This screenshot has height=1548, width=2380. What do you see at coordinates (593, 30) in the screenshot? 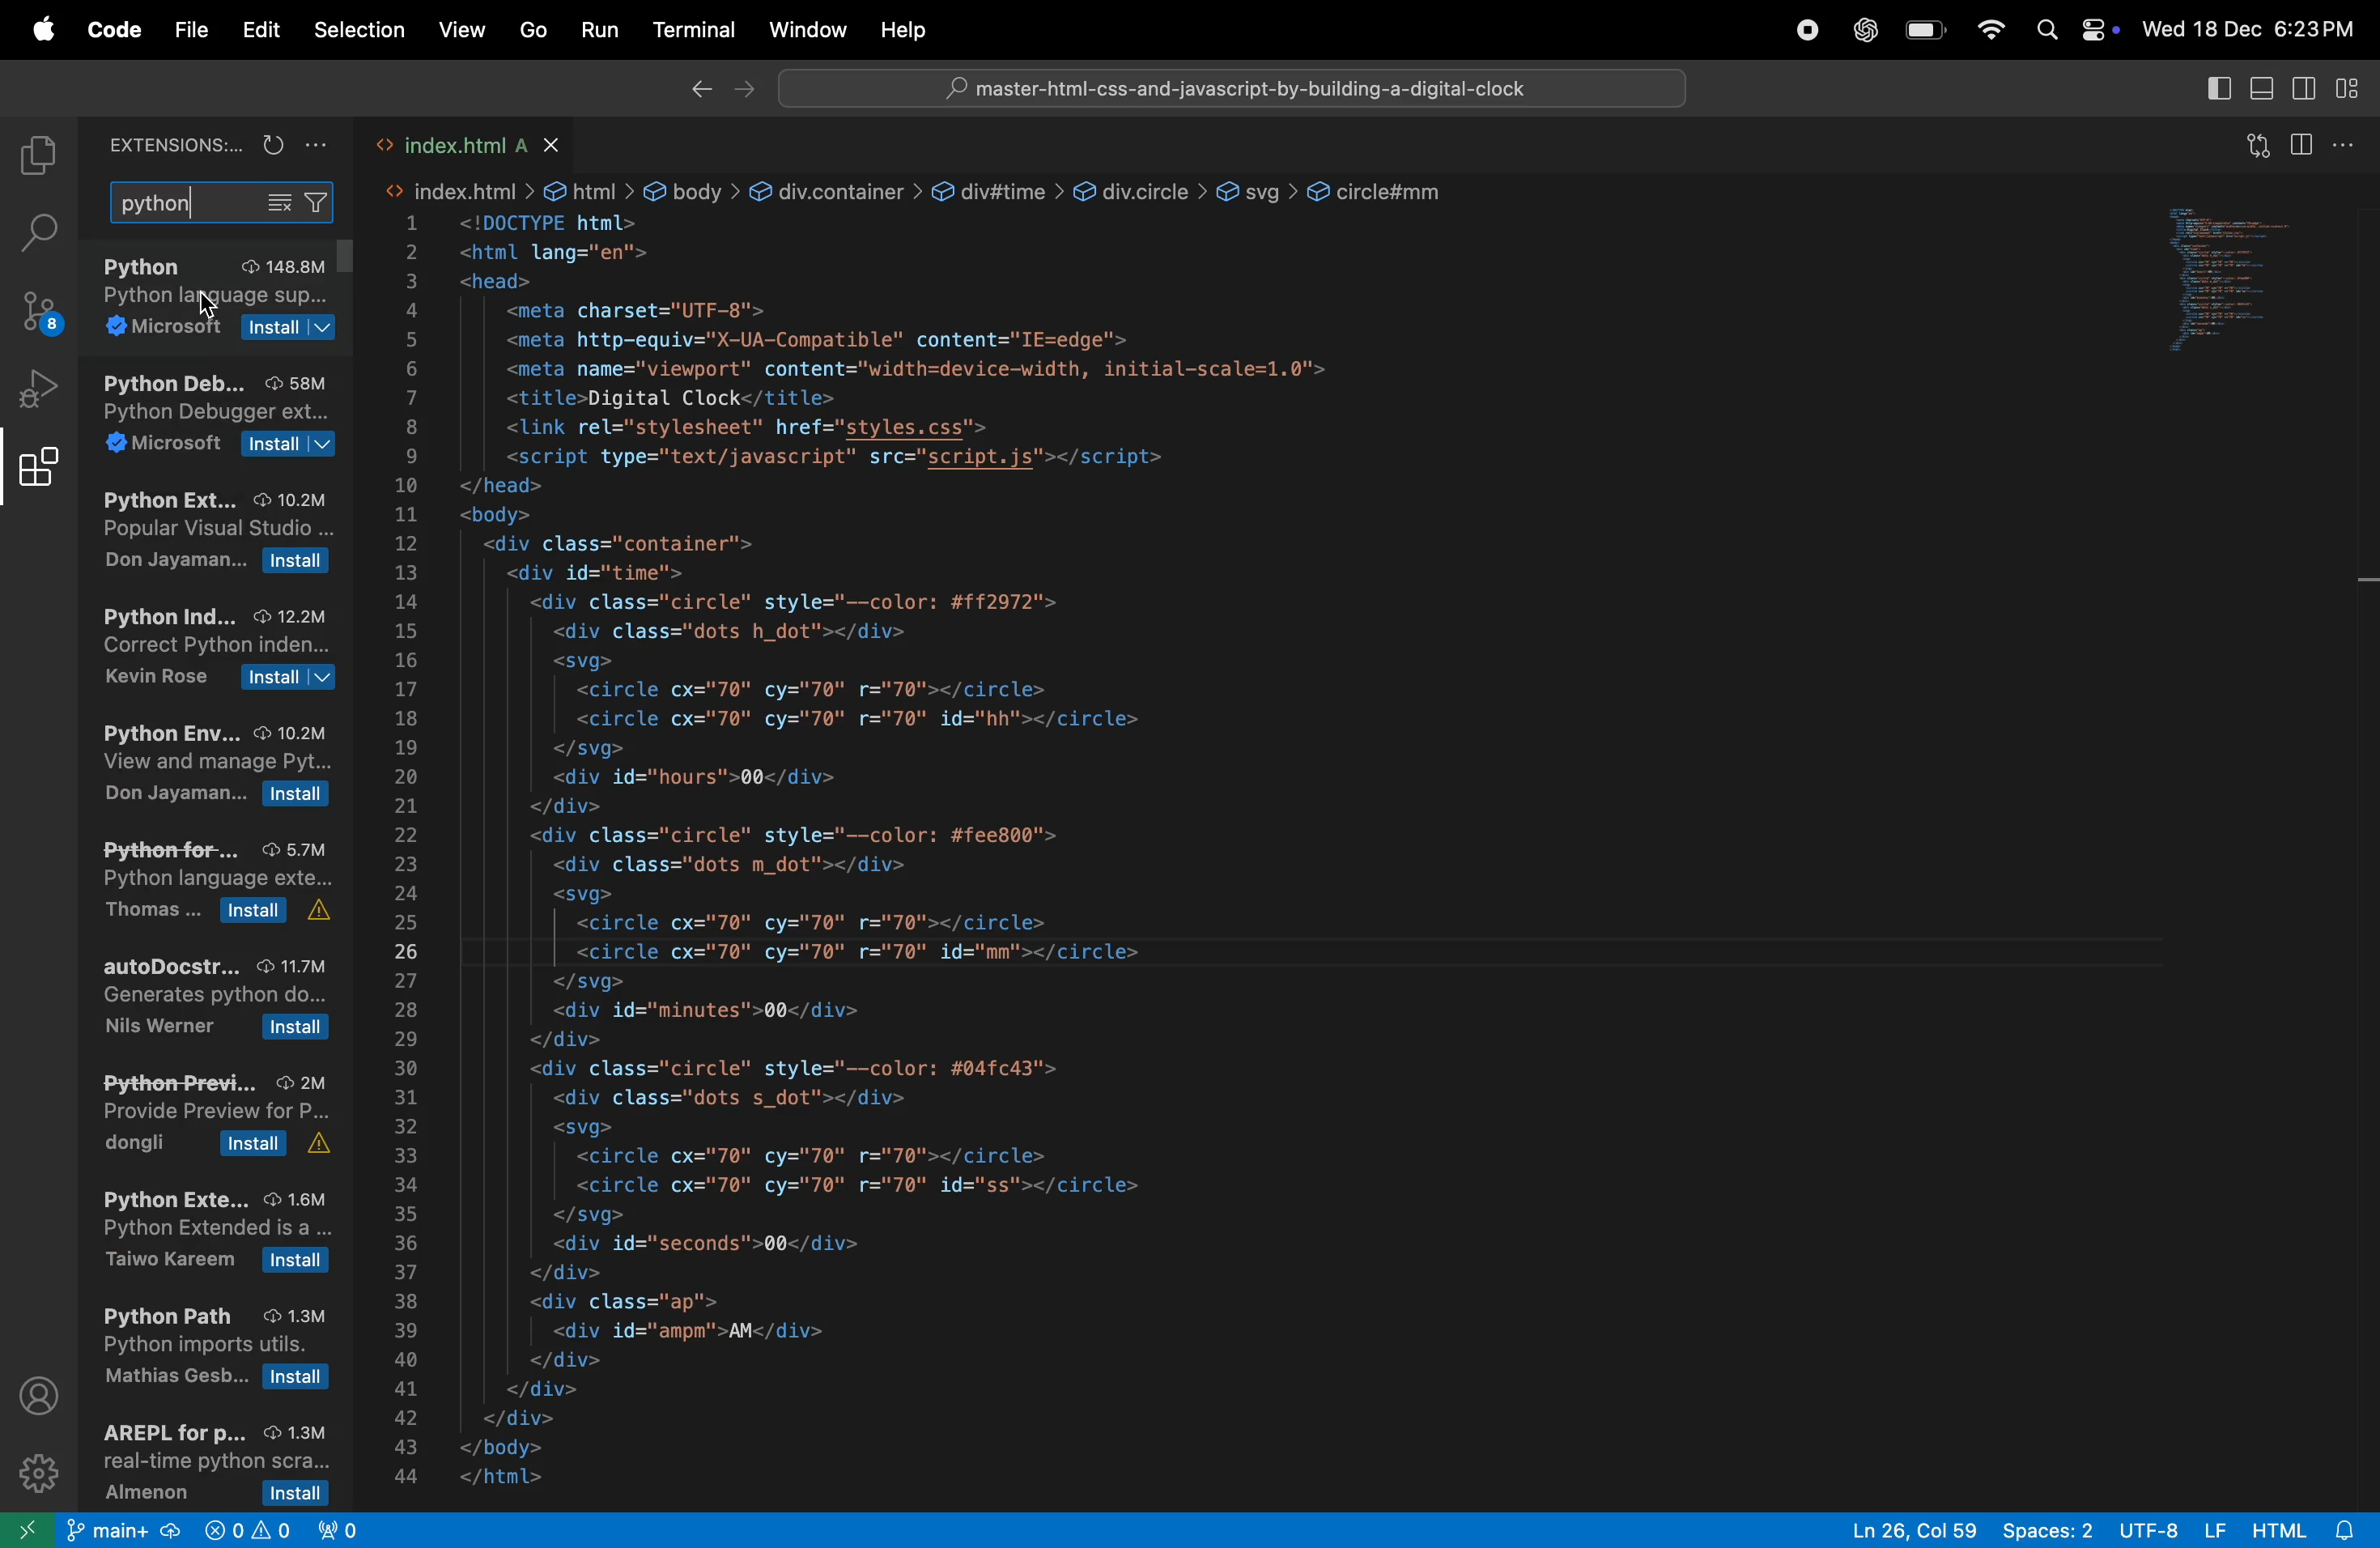
I see `run` at bounding box center [593, 30].